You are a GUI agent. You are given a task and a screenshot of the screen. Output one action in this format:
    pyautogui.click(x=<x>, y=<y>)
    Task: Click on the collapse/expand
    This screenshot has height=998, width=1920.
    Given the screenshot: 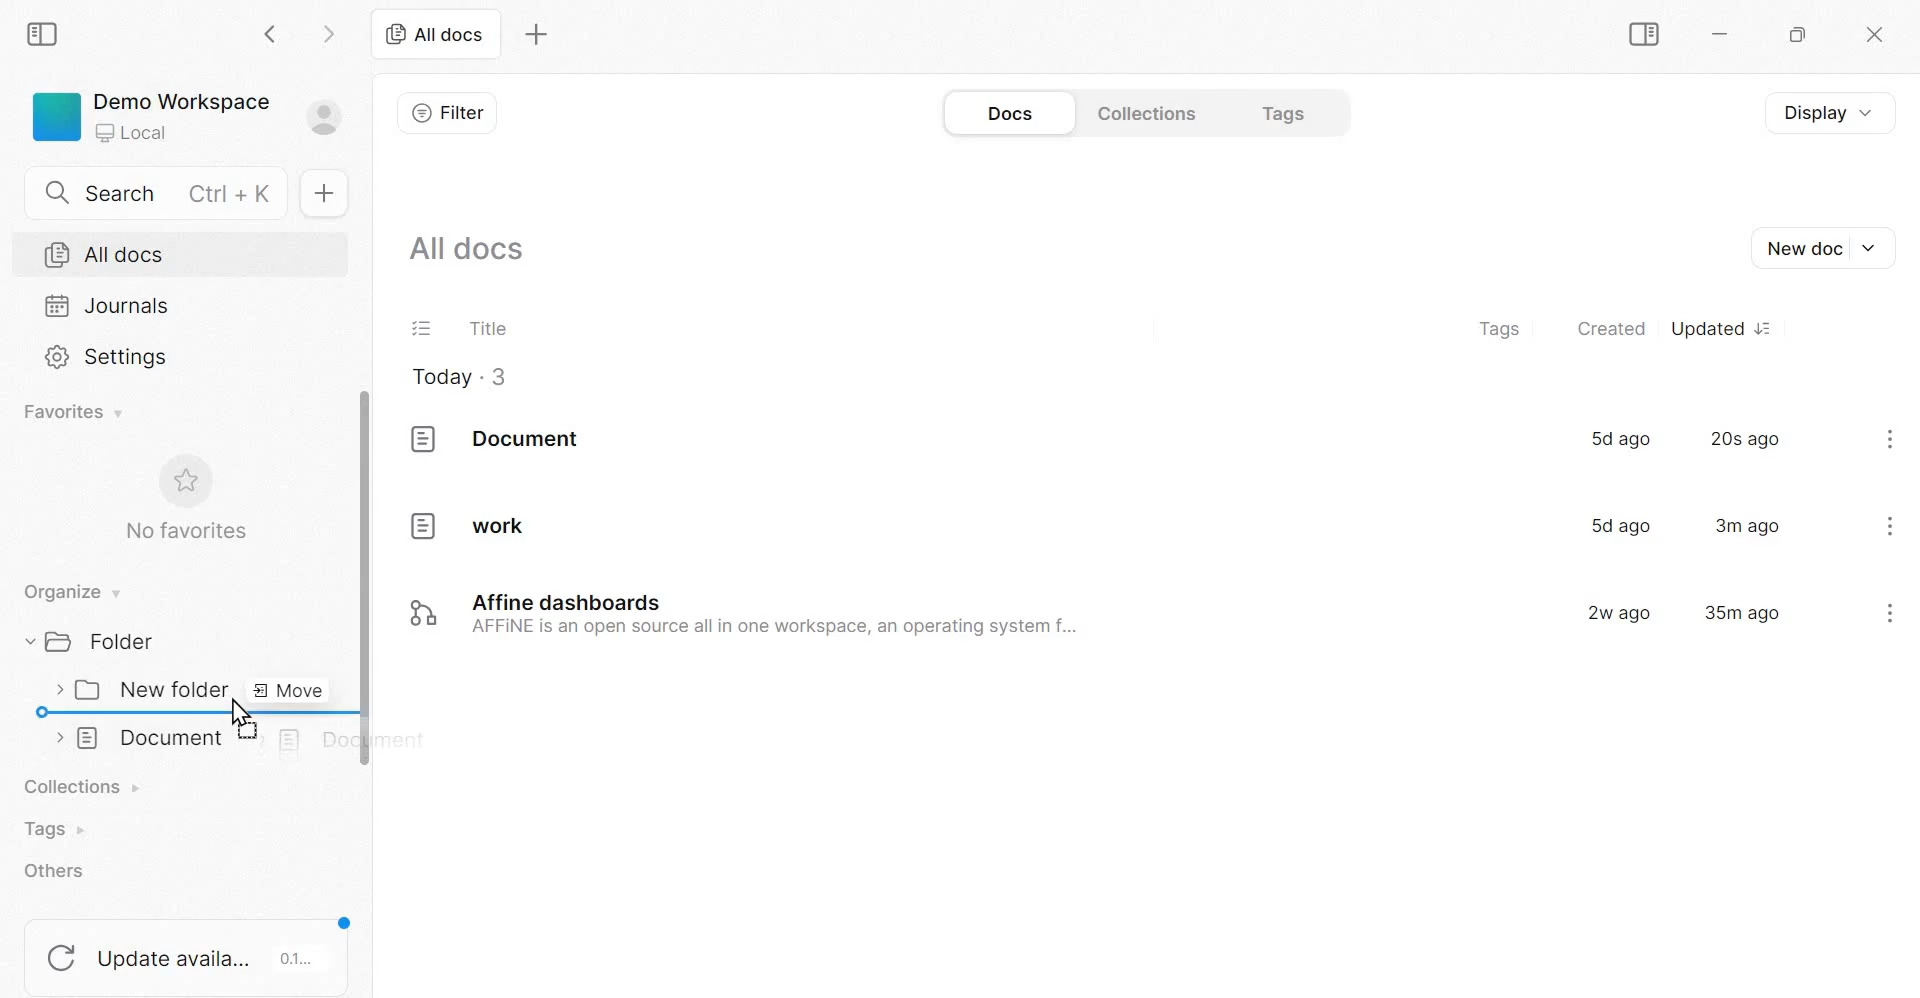 What is the action you would take?
    pyautogui.click(x=58, y=736)
    